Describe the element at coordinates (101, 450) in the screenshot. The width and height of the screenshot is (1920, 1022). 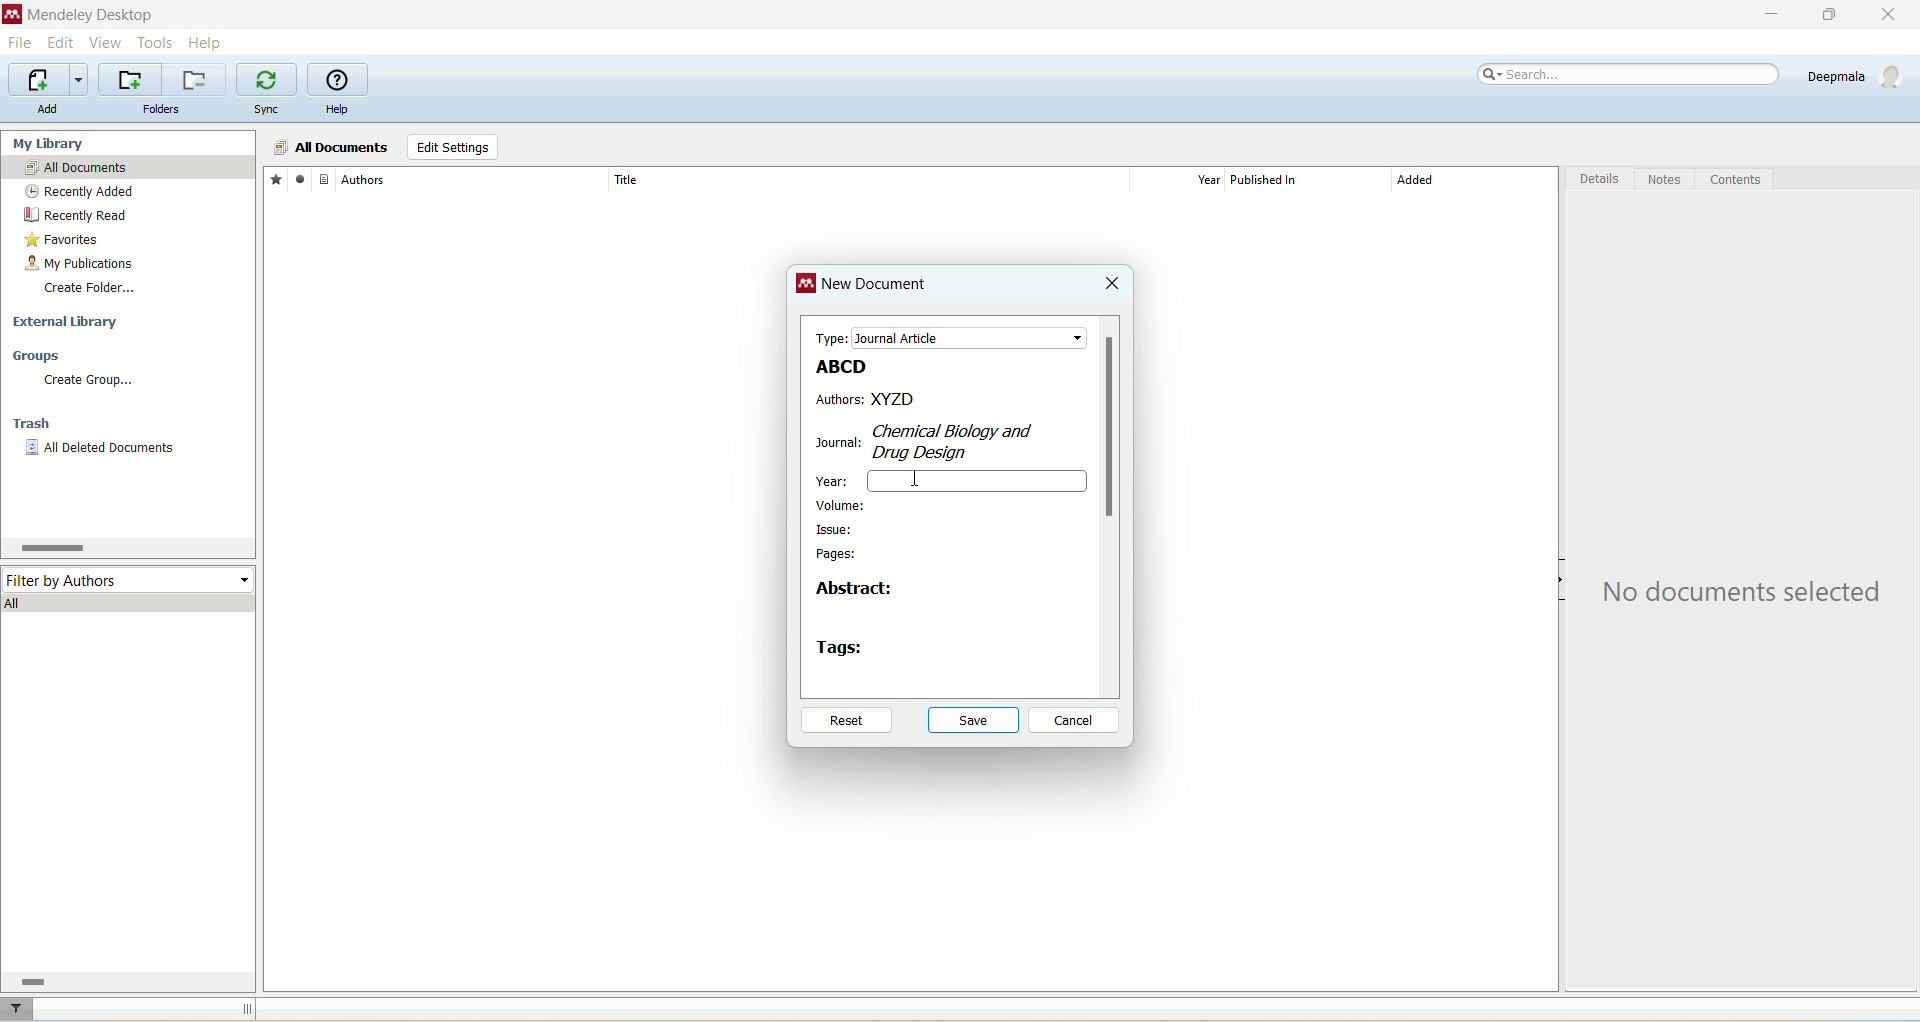
I see `all deleted` at that location.